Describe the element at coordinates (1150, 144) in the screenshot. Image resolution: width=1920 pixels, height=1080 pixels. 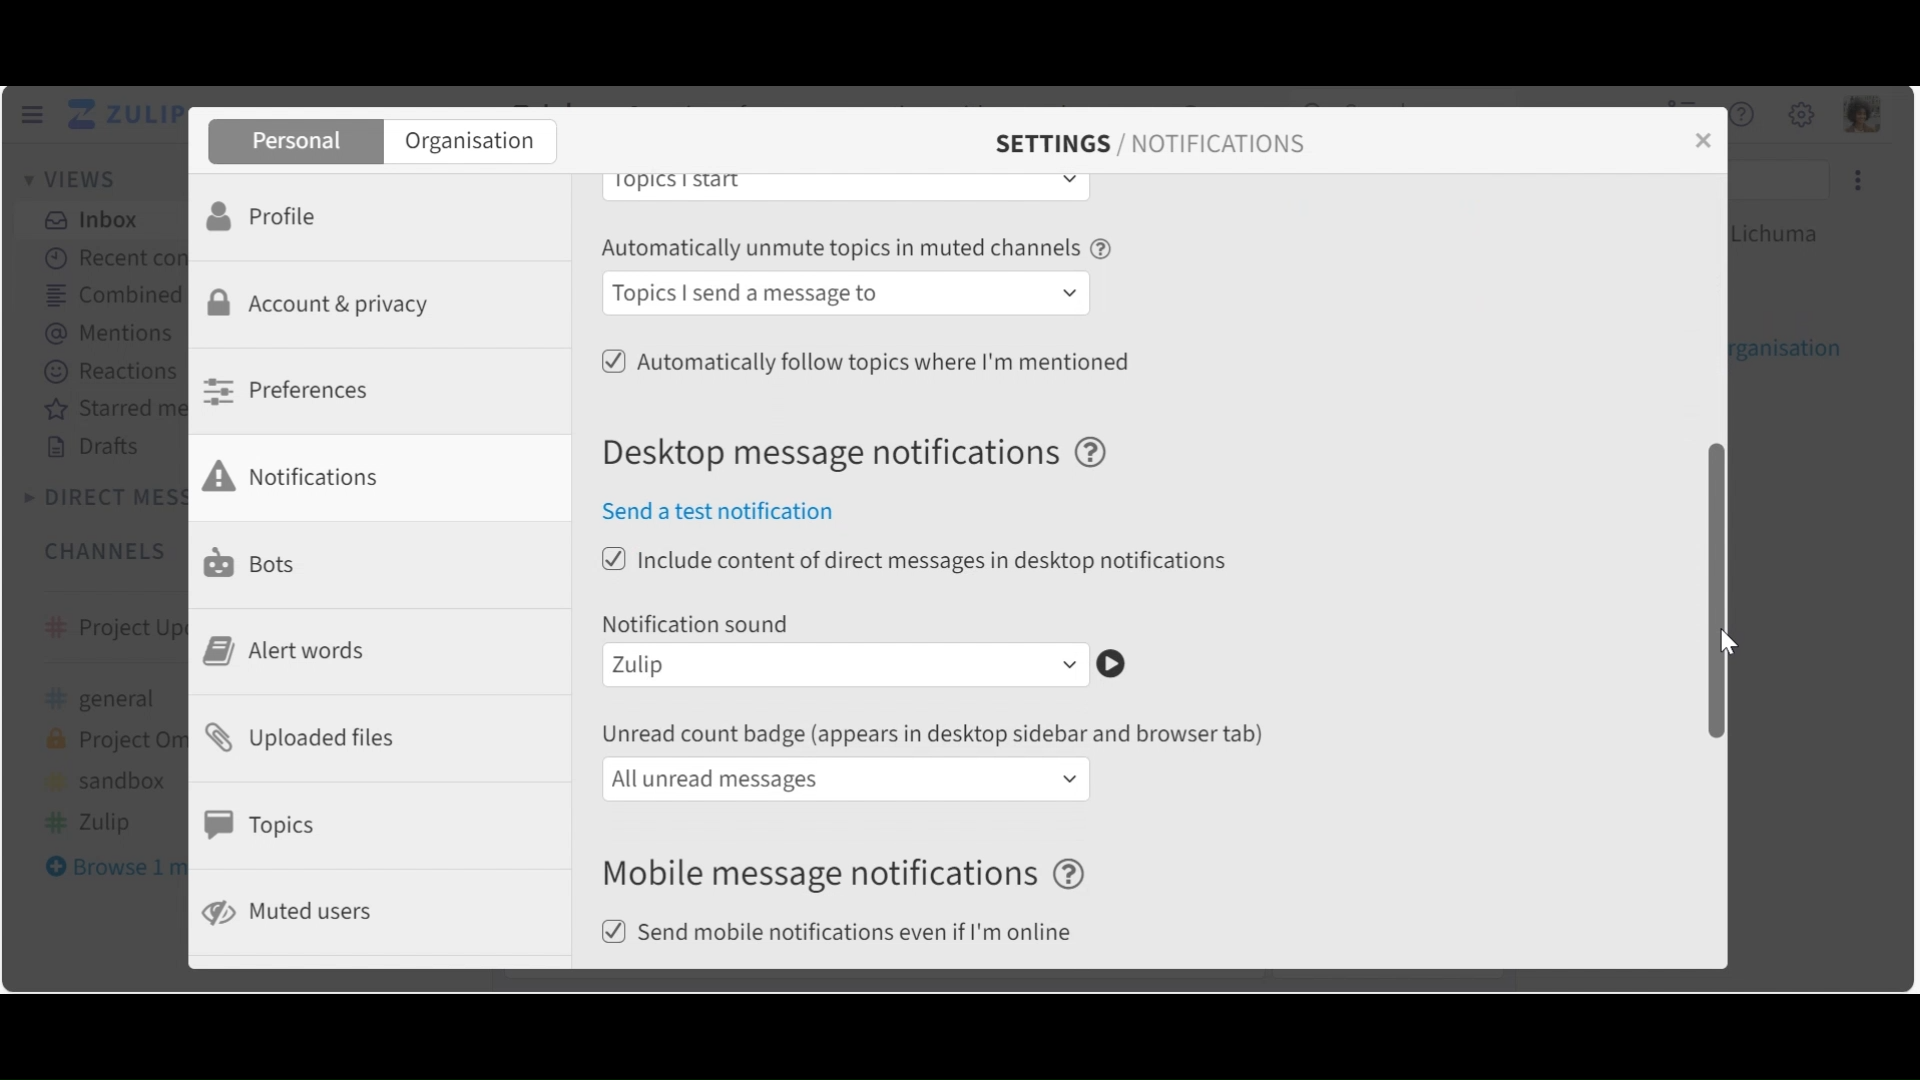
I see `SETTINGS / NOTIFICATIONS` at that location.